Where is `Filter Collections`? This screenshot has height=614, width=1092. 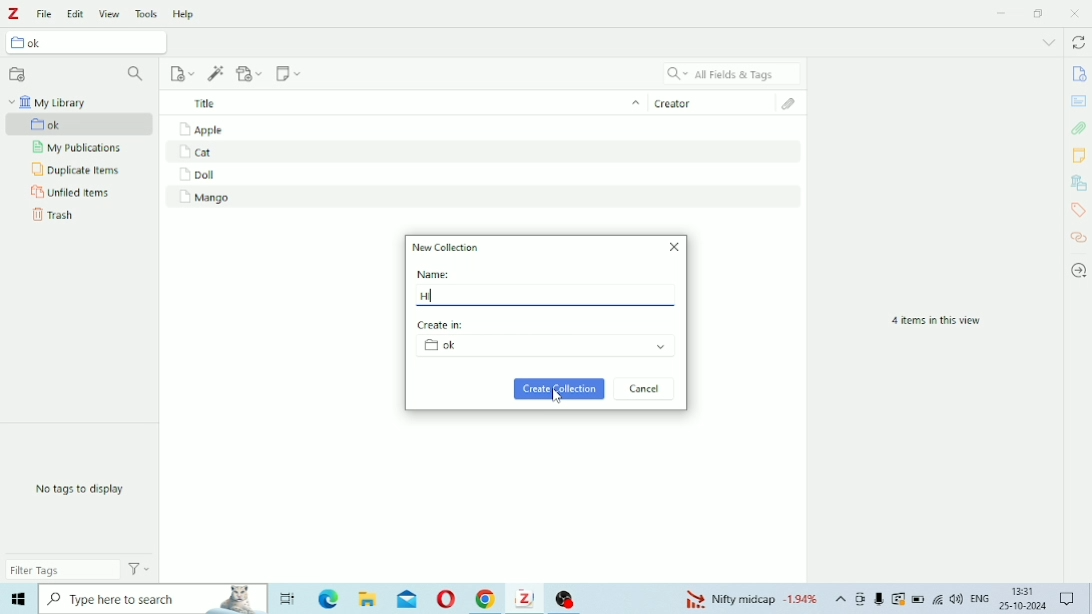
Filter Collections is located at coordinates (138, 75).